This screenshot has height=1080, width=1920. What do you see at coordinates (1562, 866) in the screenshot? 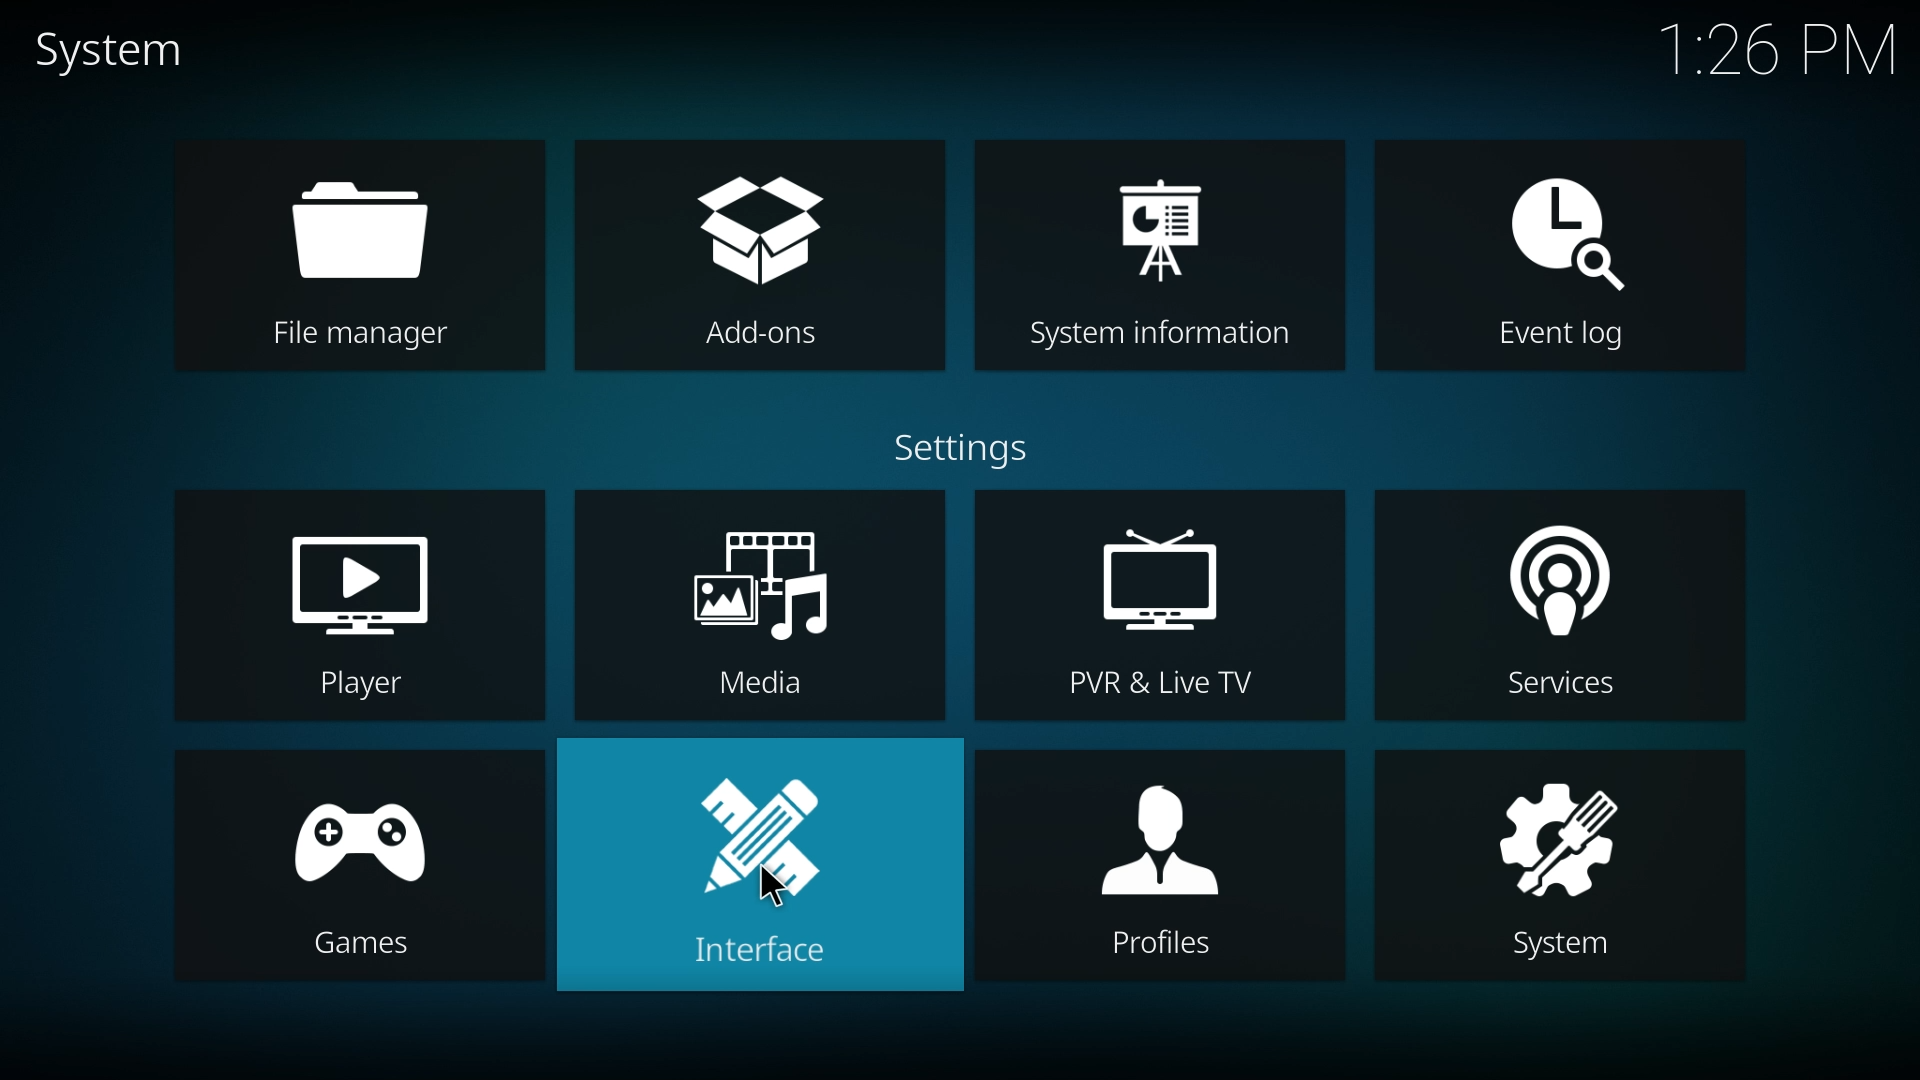
I see `system` at bounding box center [1562, 866].